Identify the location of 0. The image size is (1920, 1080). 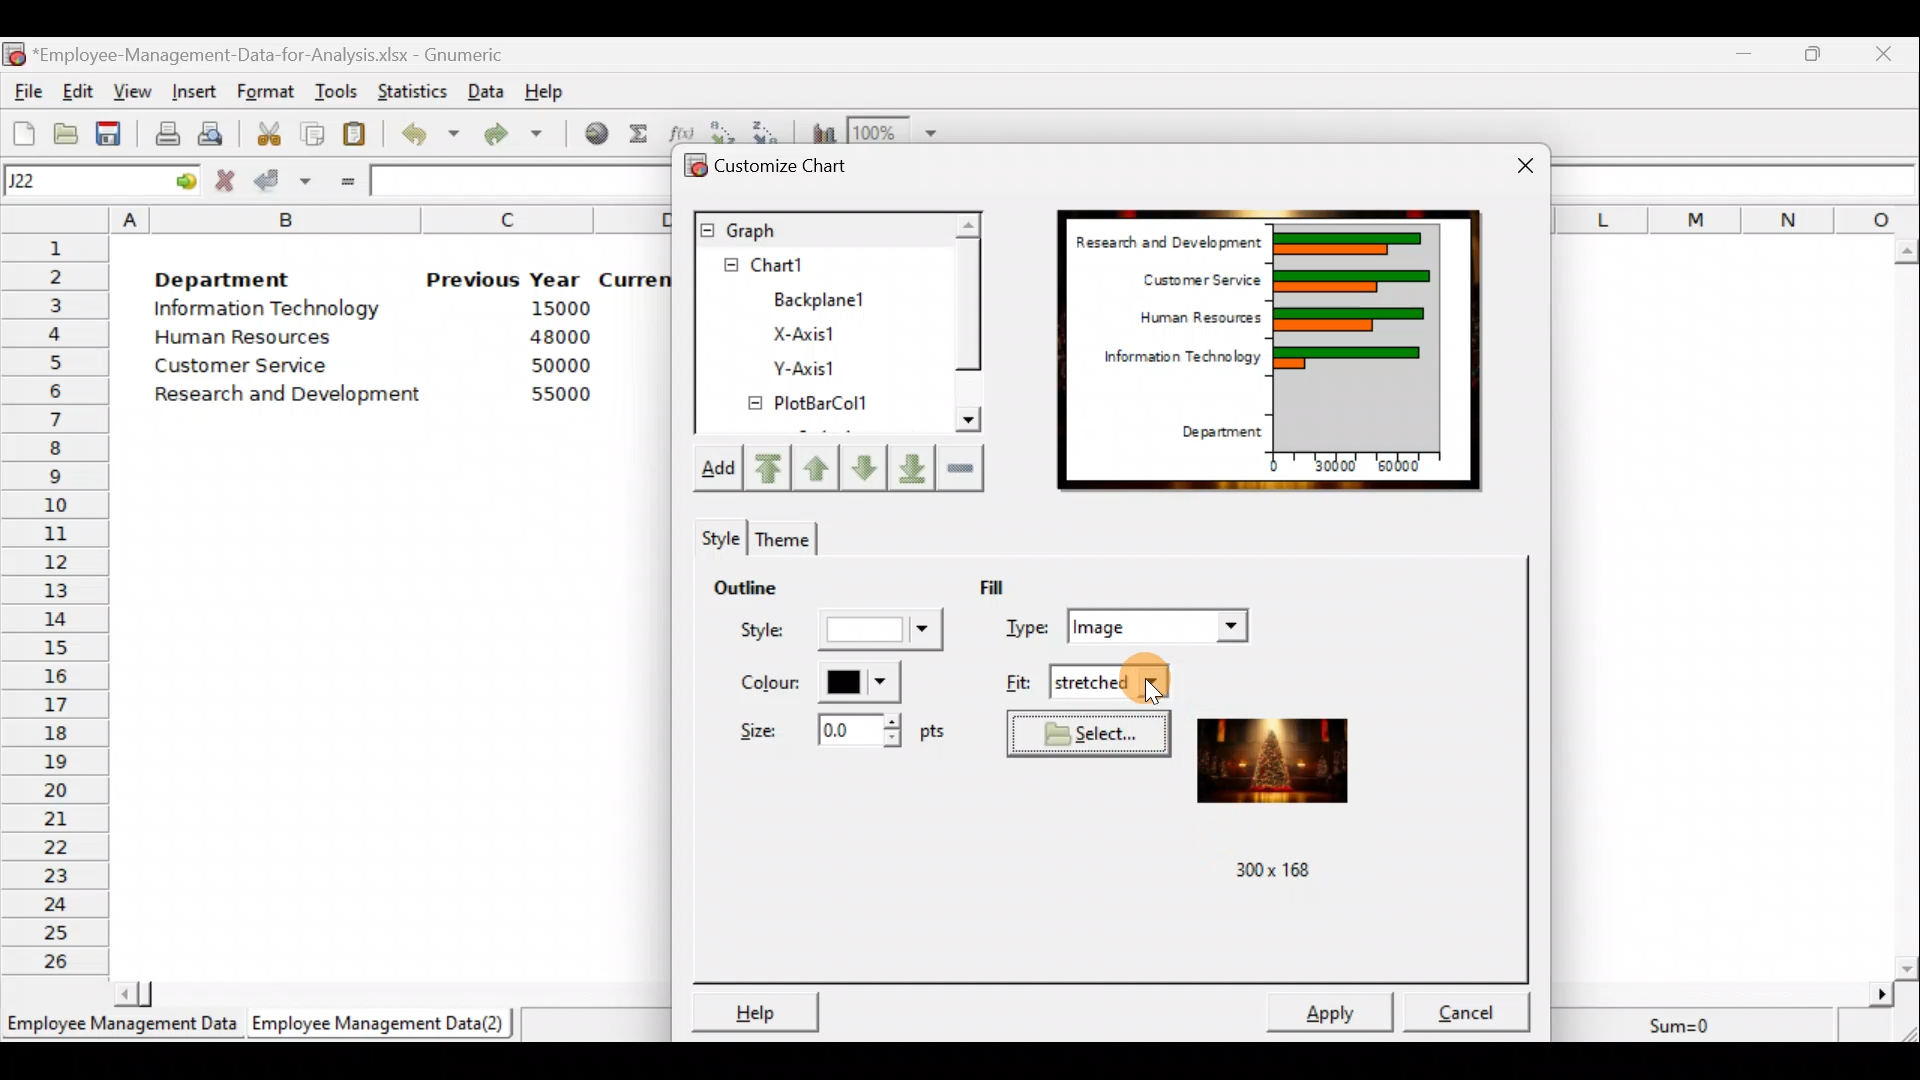
(1273, 463).